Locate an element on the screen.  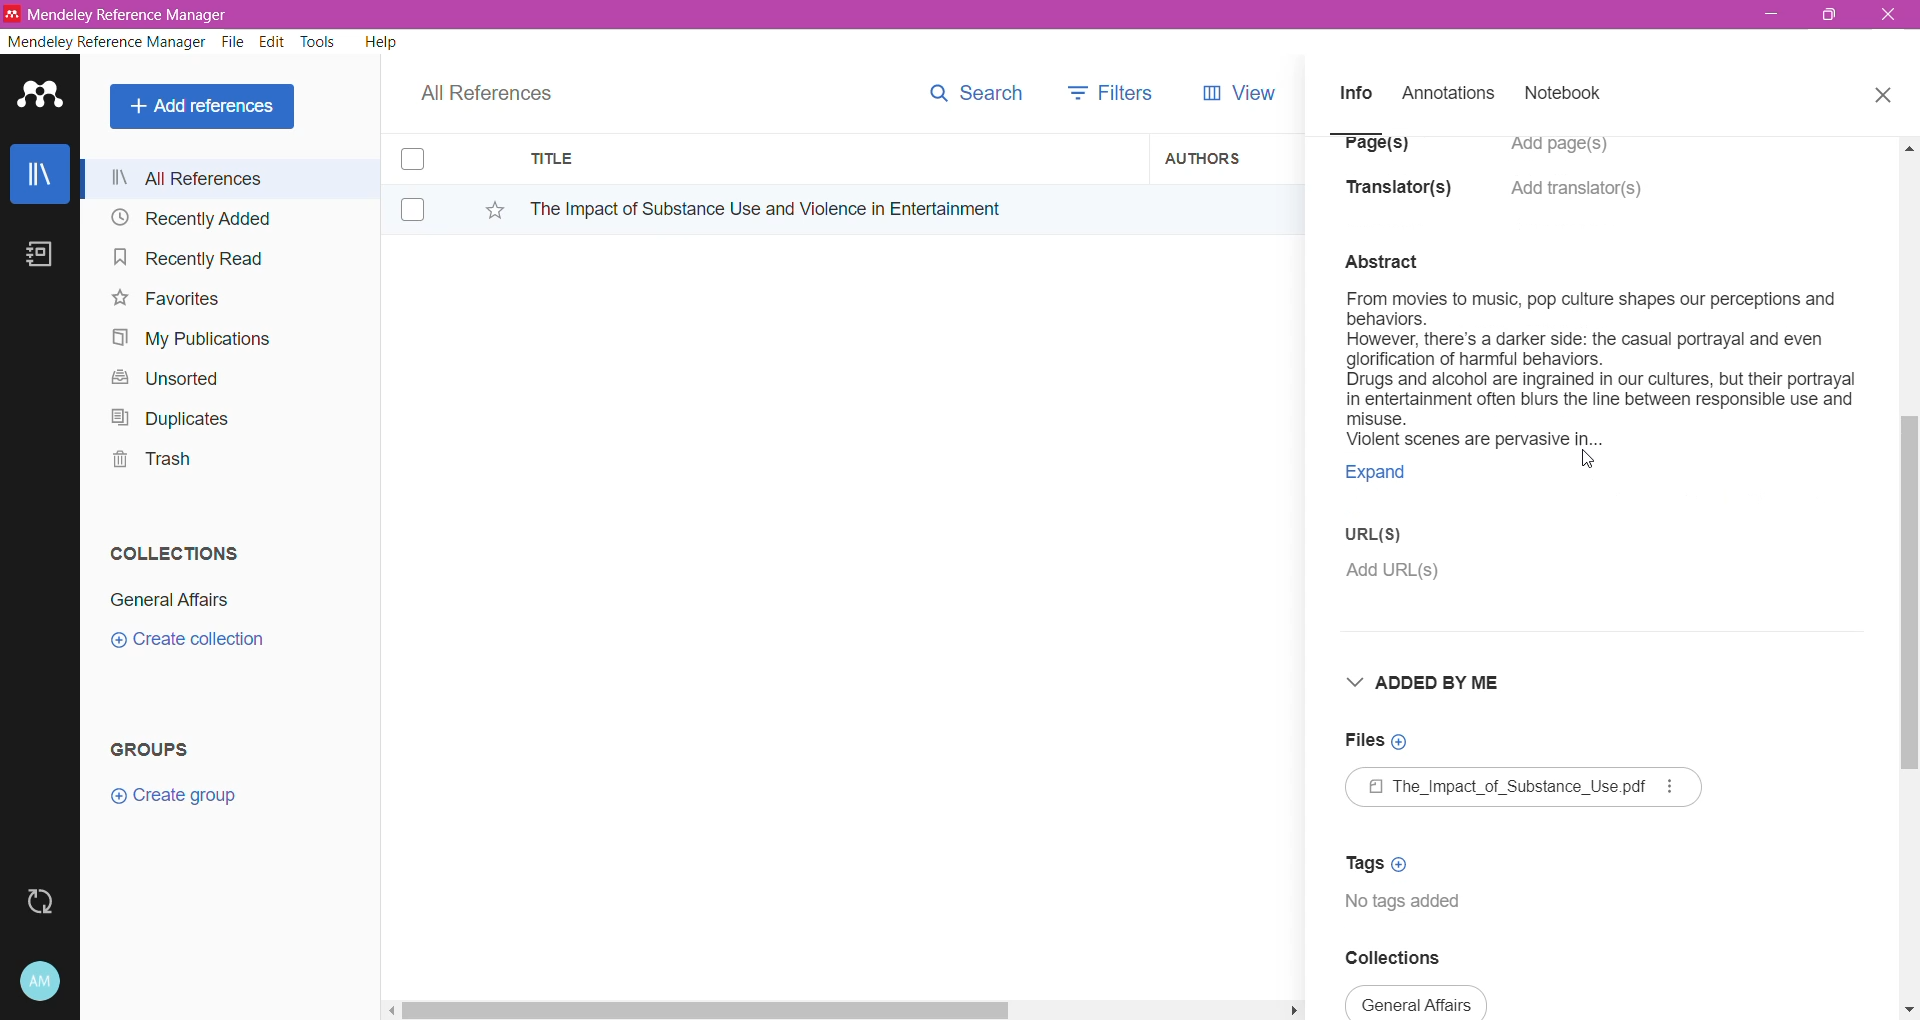
Click to Add Tags is located at coordinates (1388, 866).